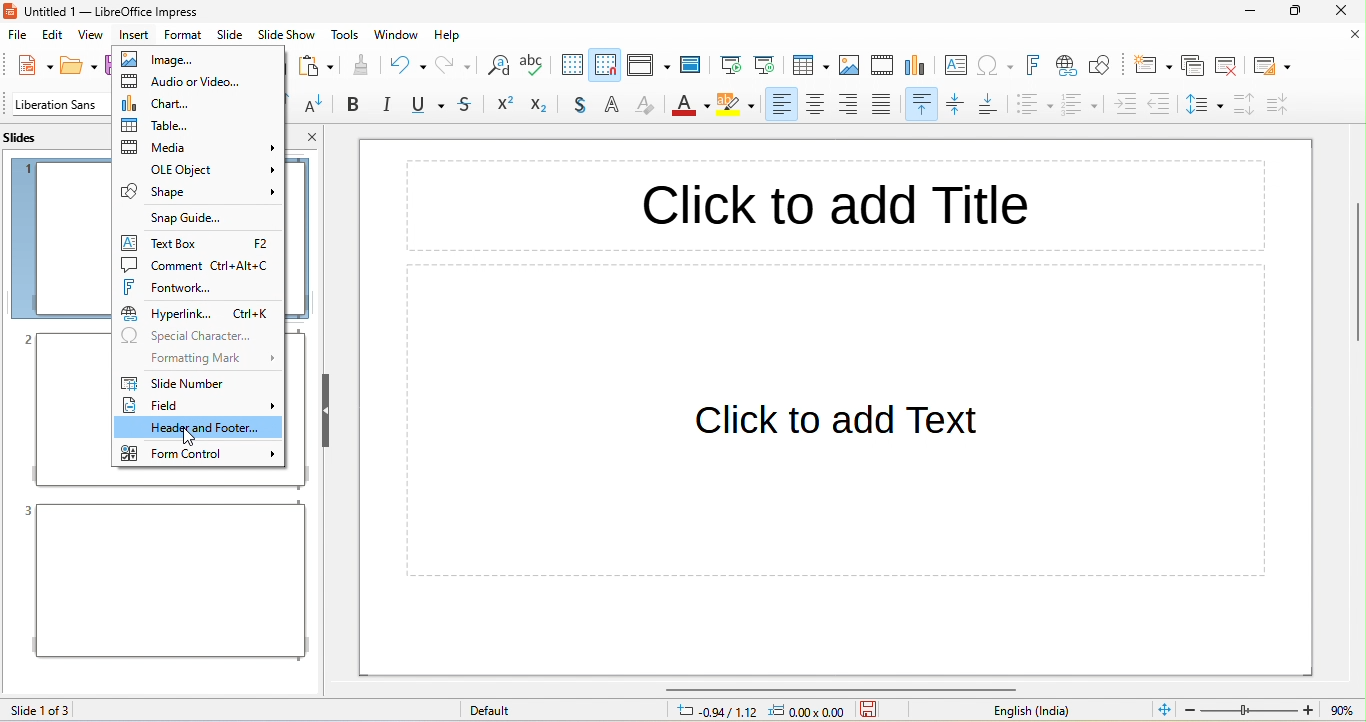 The height and width of the screenshot is (722, 1366). I want to click on decrease paragraph spacing, so click(1280, 104).